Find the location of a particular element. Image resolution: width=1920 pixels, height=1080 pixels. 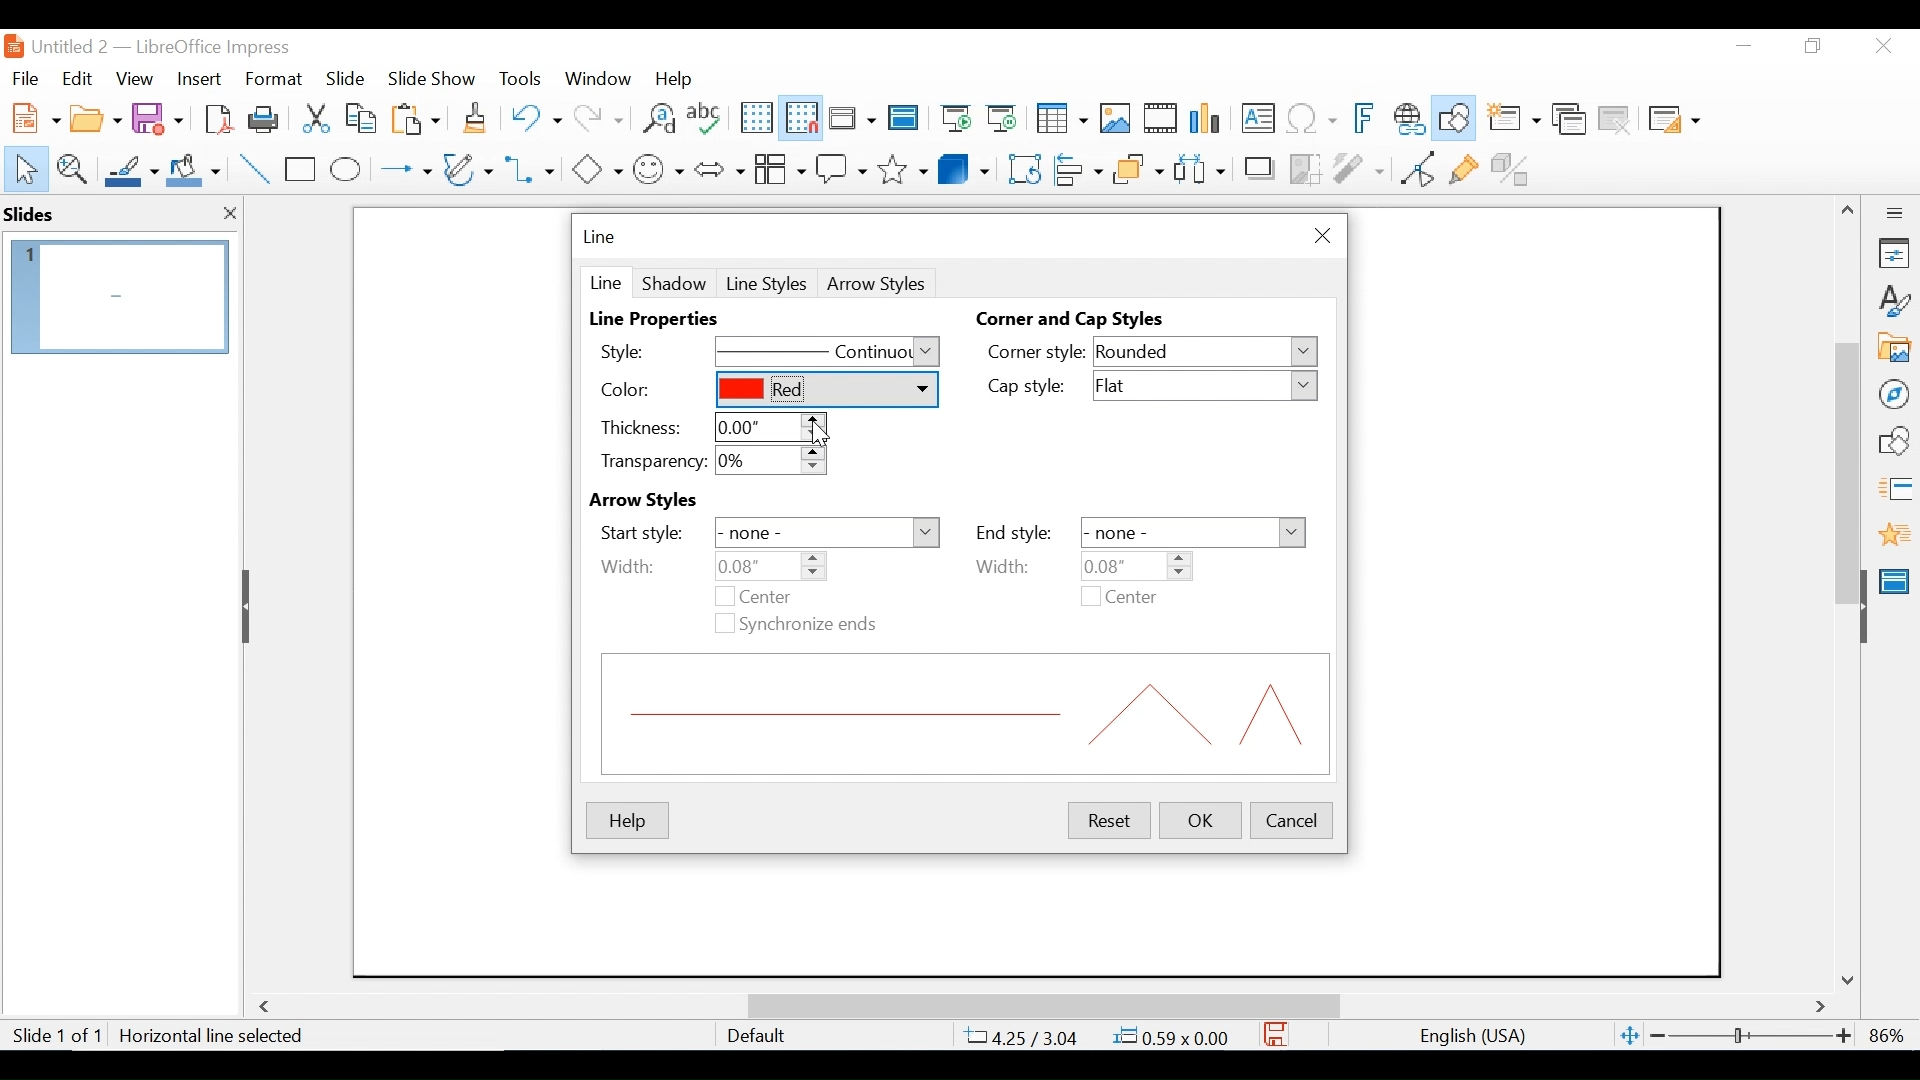

Clone Formatting is located at coordinates (477, 117).